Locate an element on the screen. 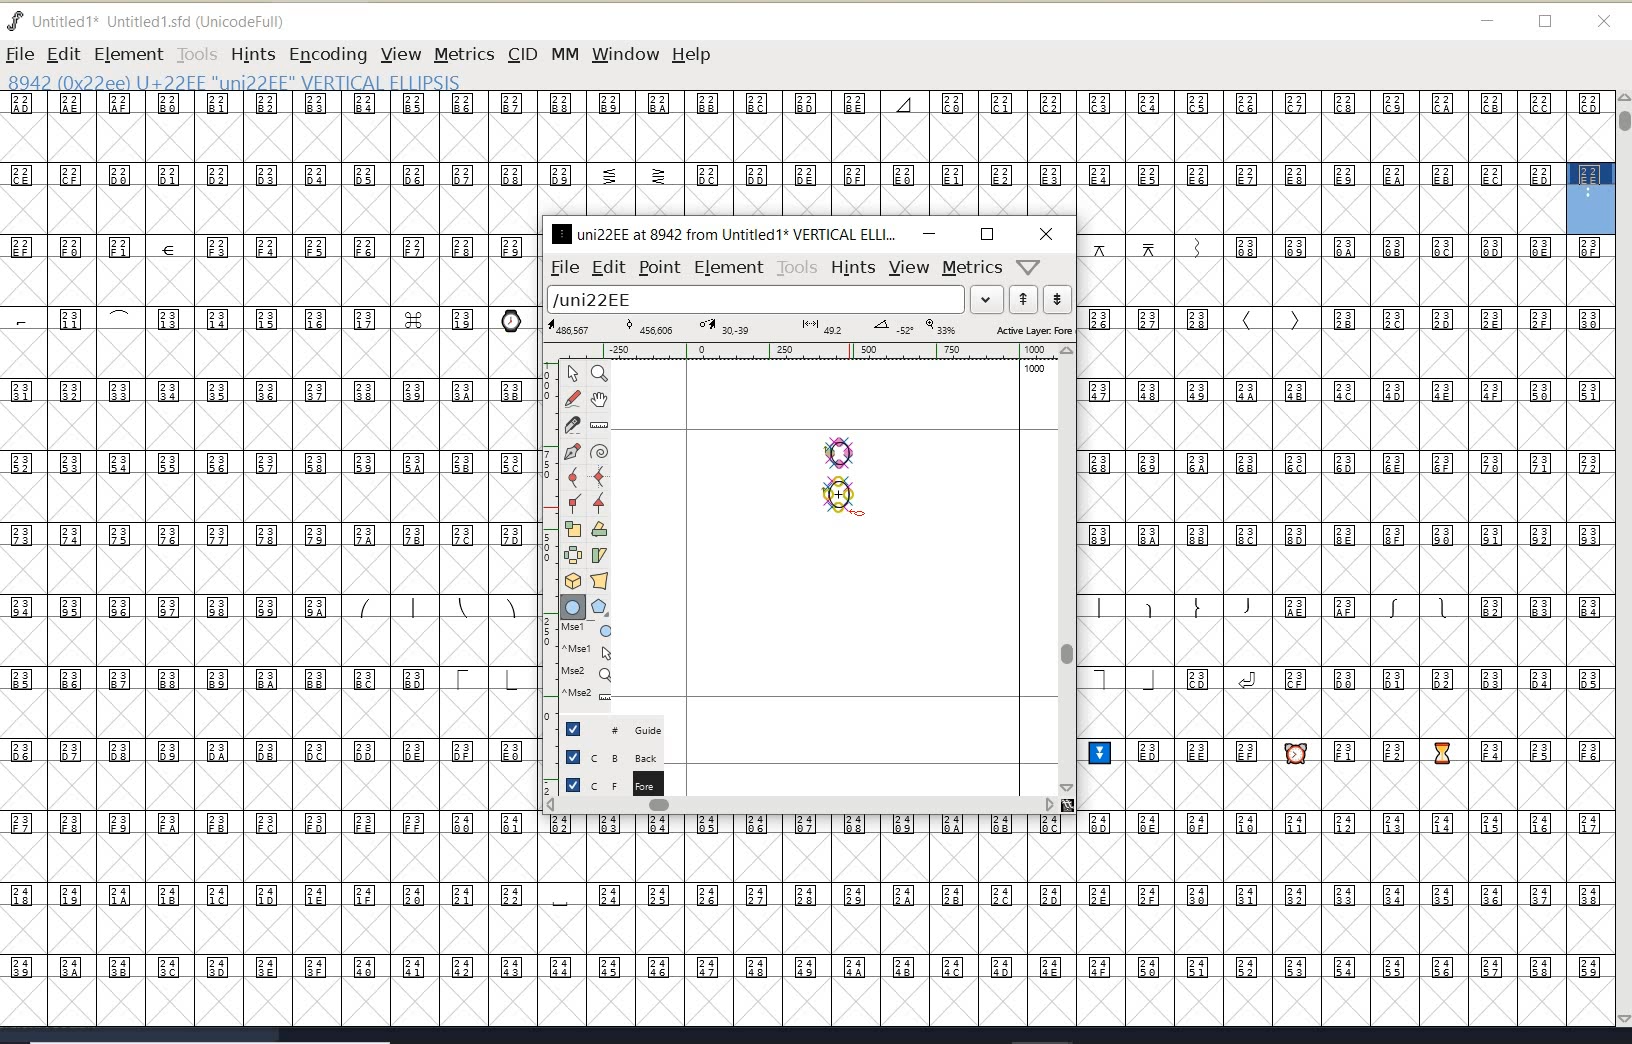 The height and width of the screenshot is (1044, 1632). add a point, then drag out its control points is located at coordinates (572, 450).